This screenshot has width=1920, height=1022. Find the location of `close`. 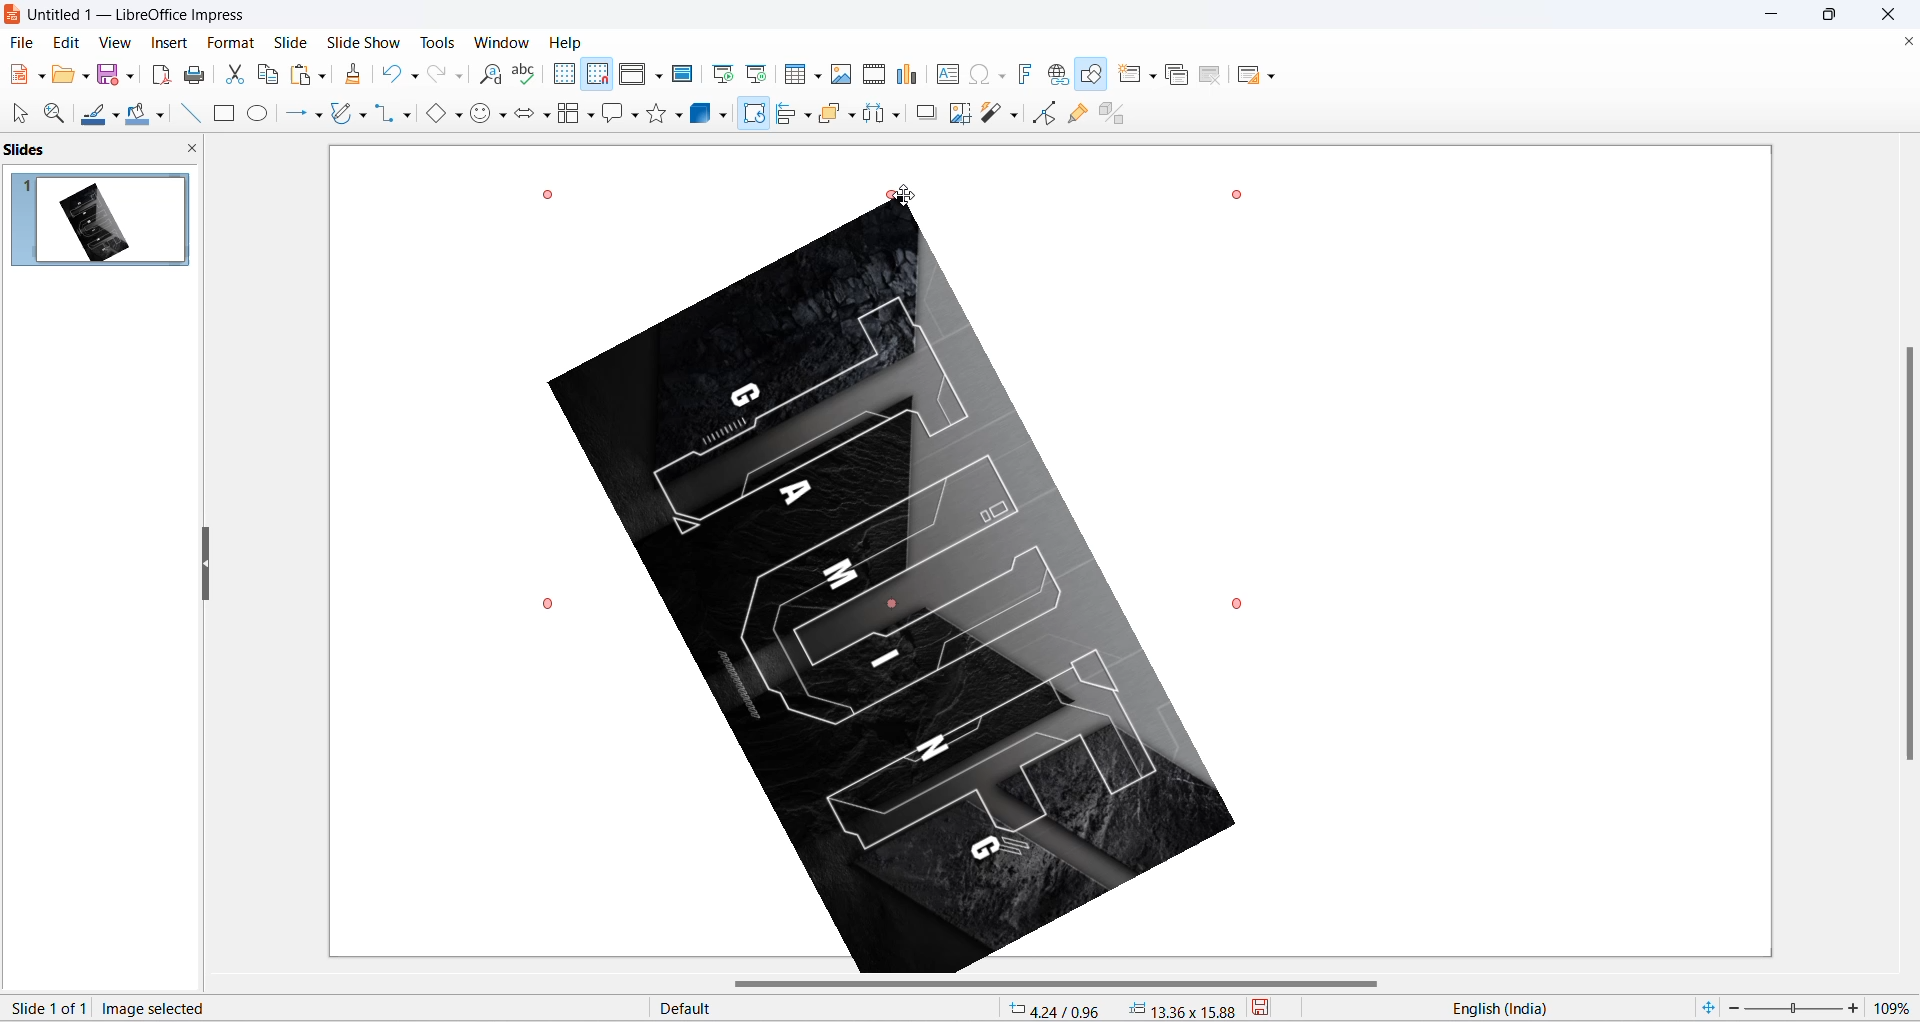

close is located at coordinates (1894, 14).